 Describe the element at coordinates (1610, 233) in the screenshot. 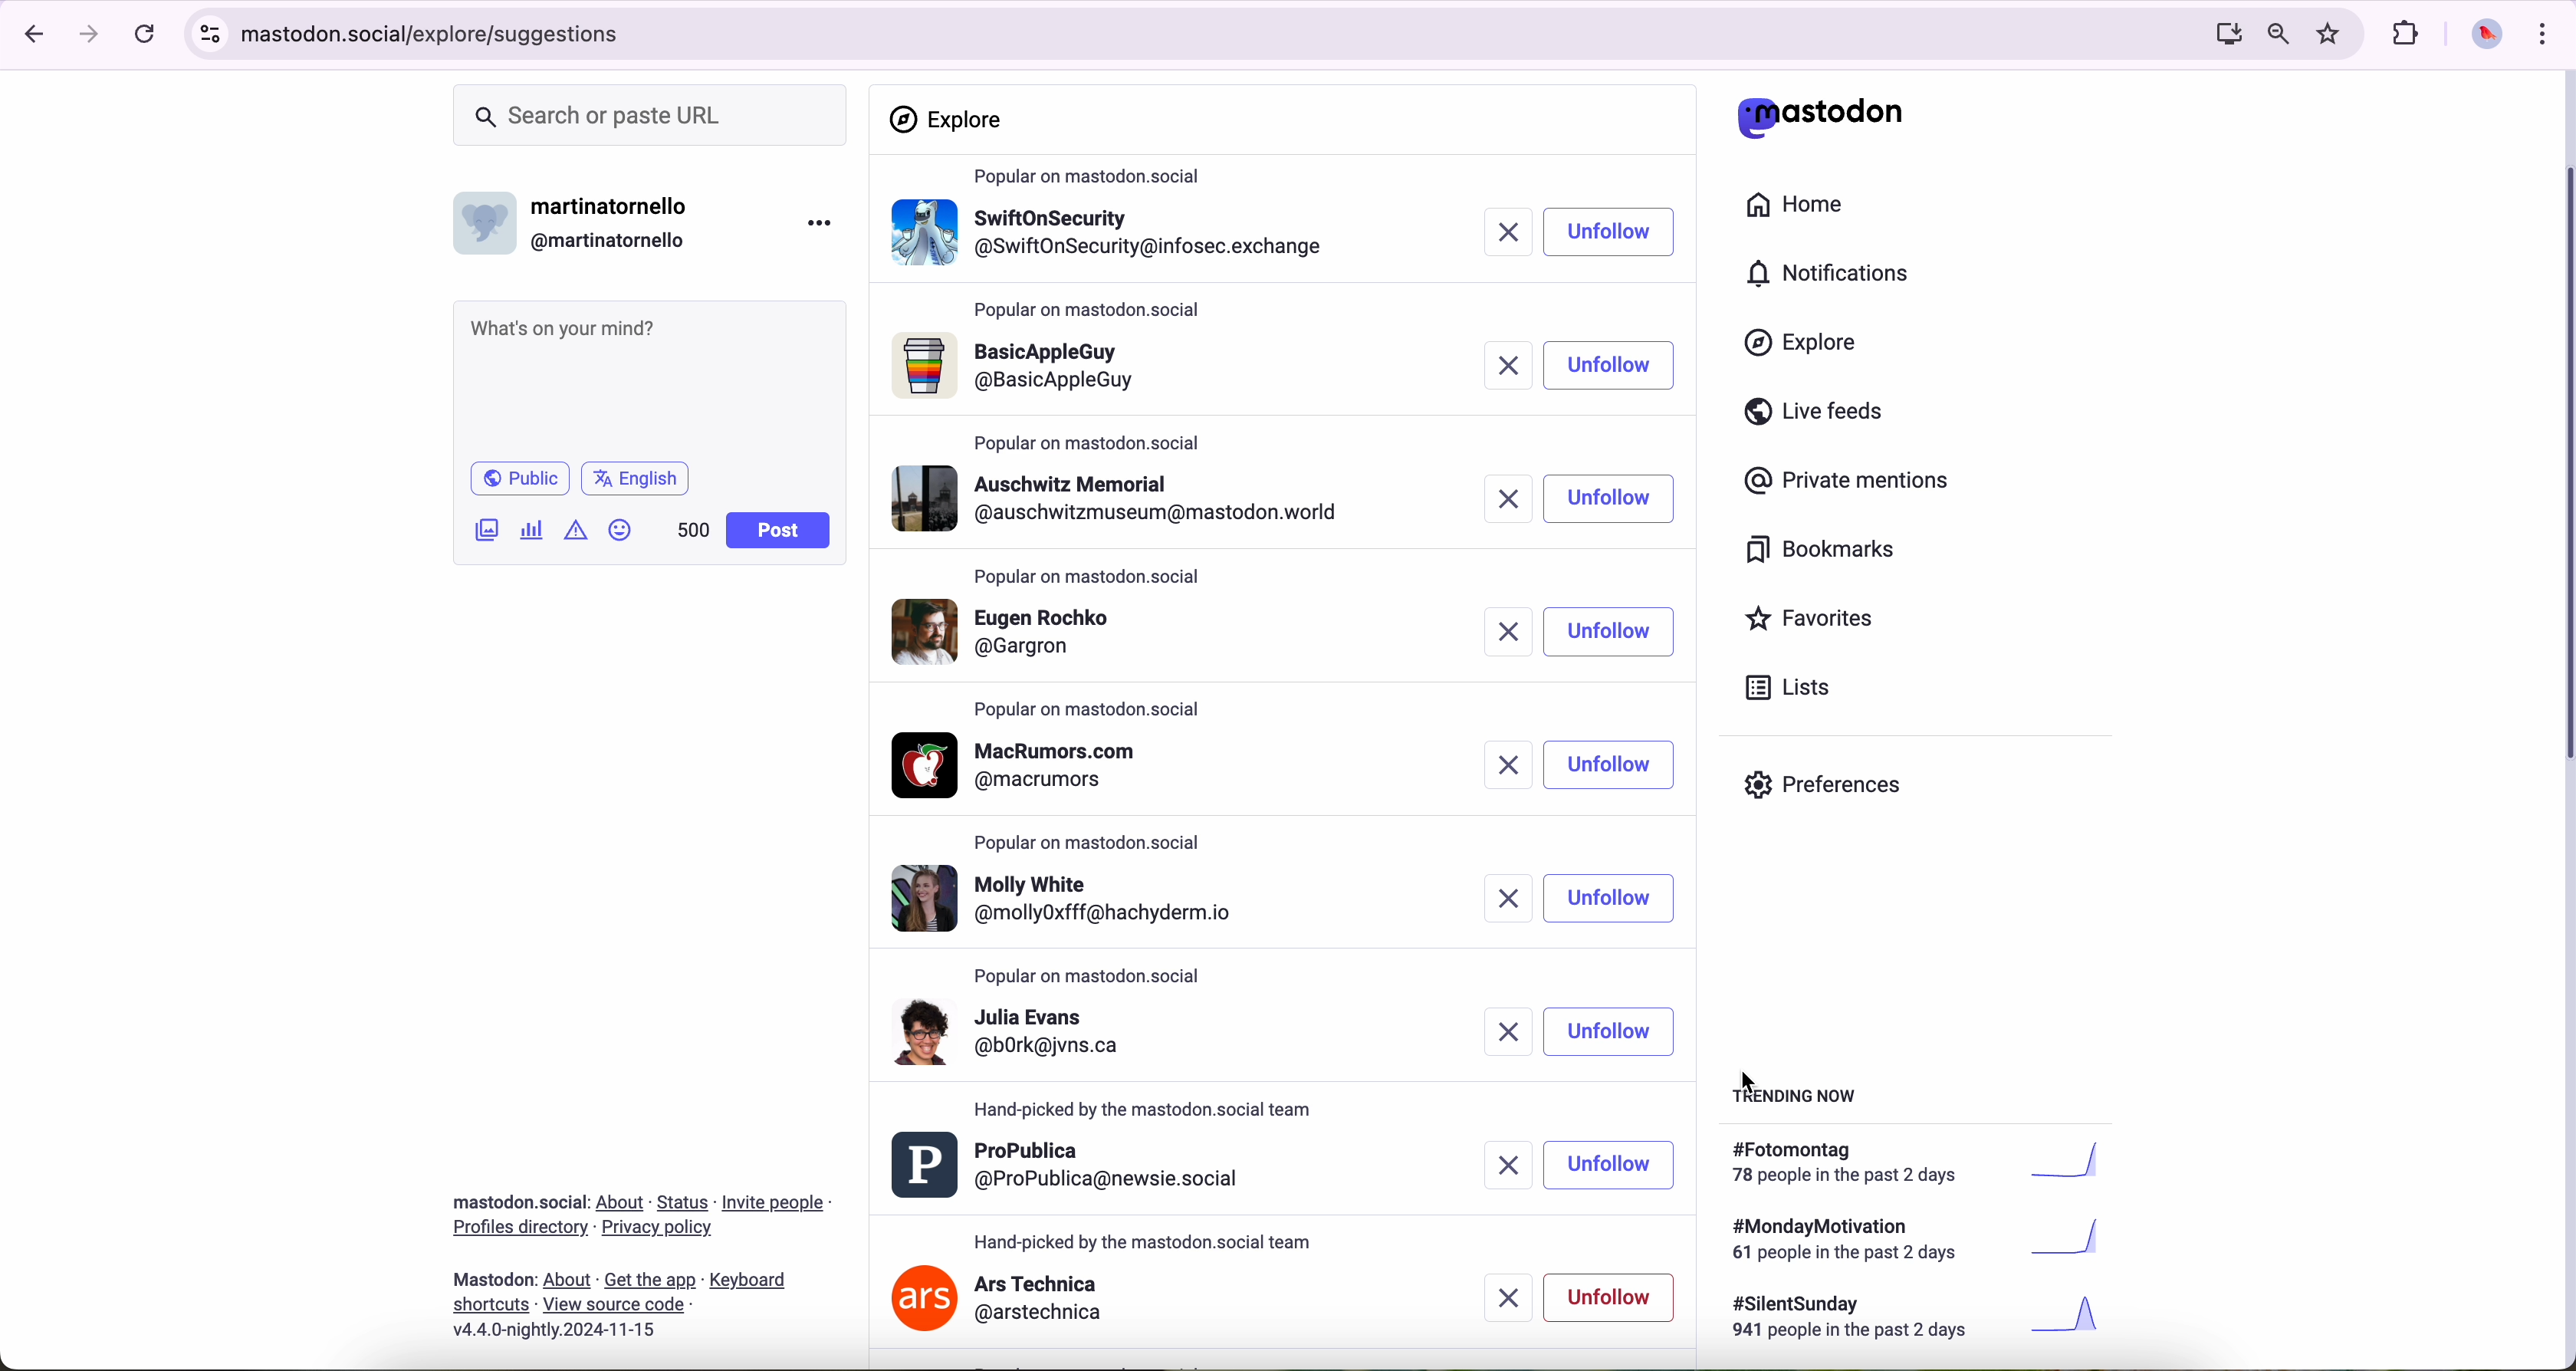

I see `click on follow button` at that location.